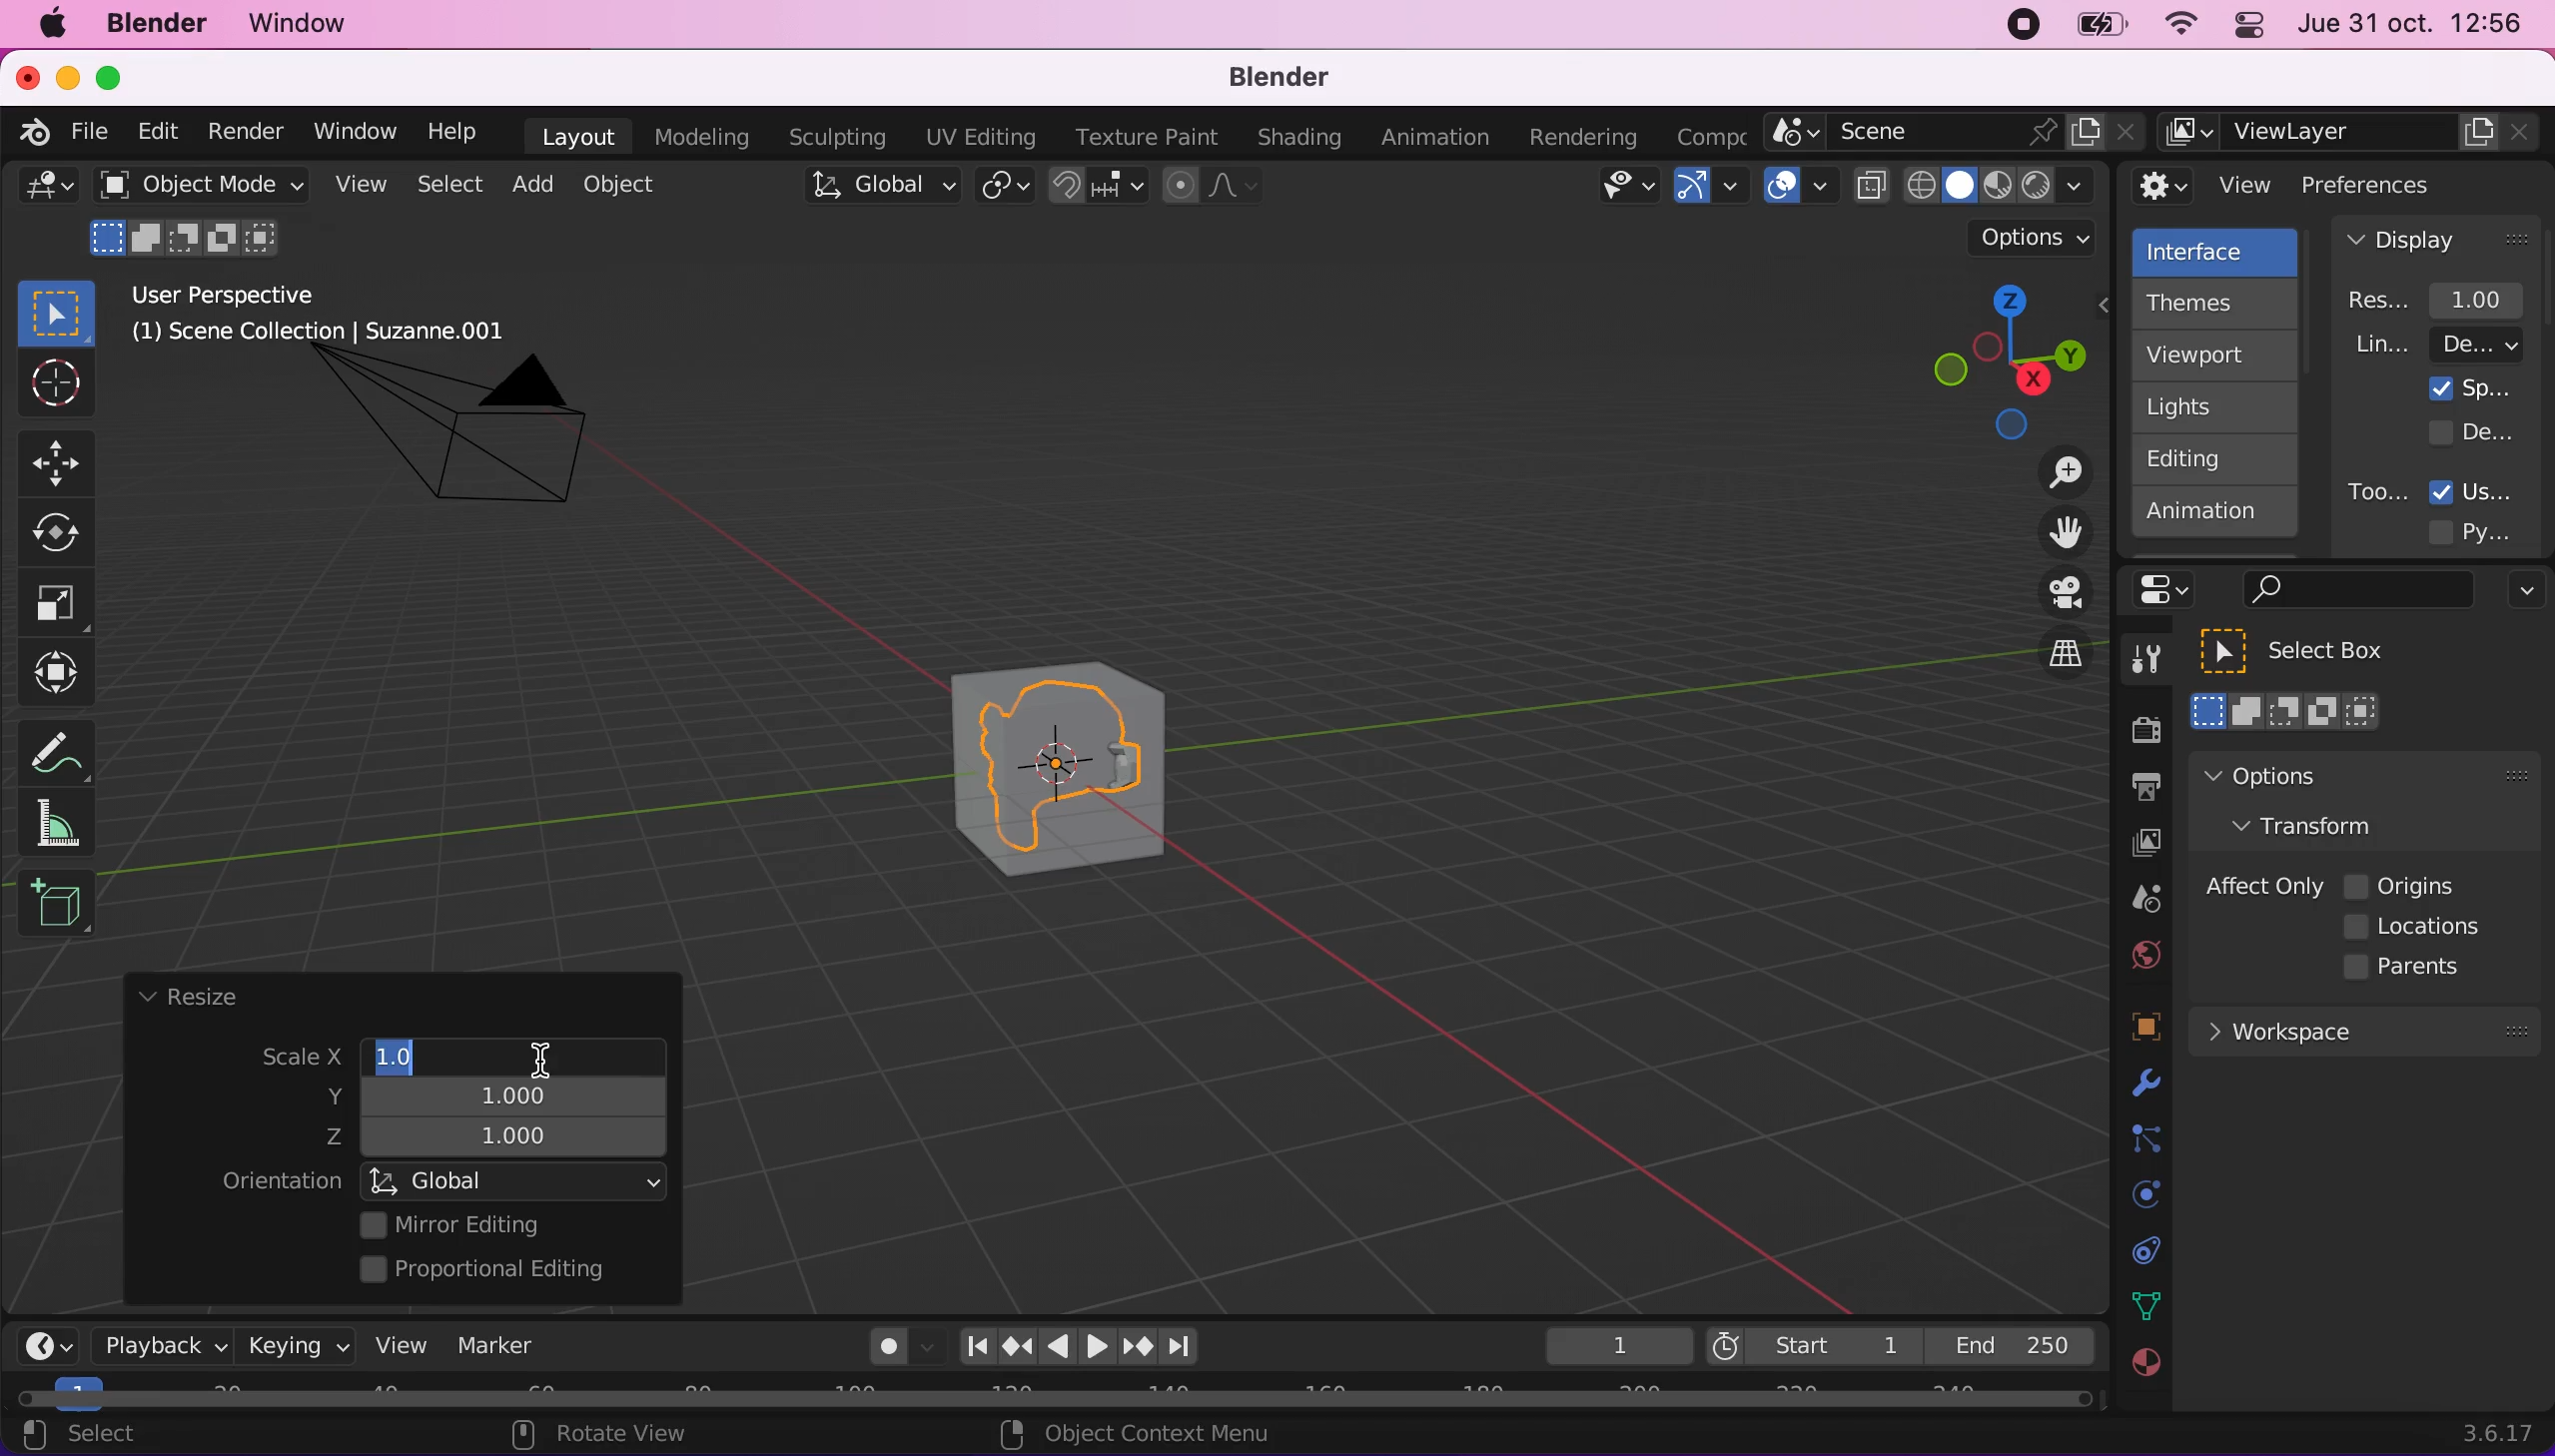  Describe the element at coordinates (65, 460) in the screenshot. I see `` at that location.